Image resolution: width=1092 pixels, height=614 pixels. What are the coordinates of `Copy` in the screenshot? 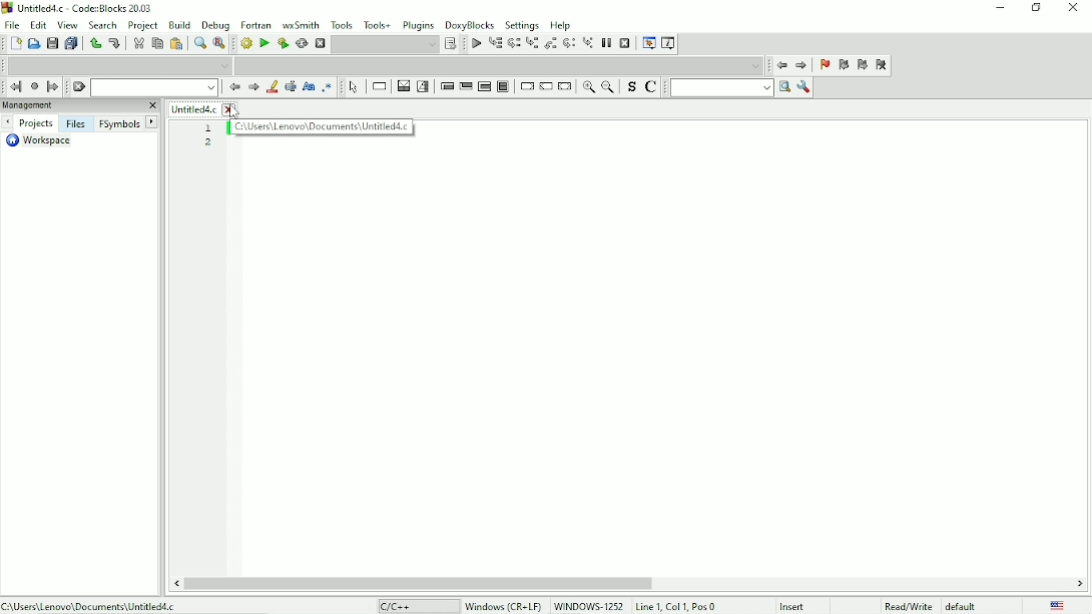 It's located at (157, 44).